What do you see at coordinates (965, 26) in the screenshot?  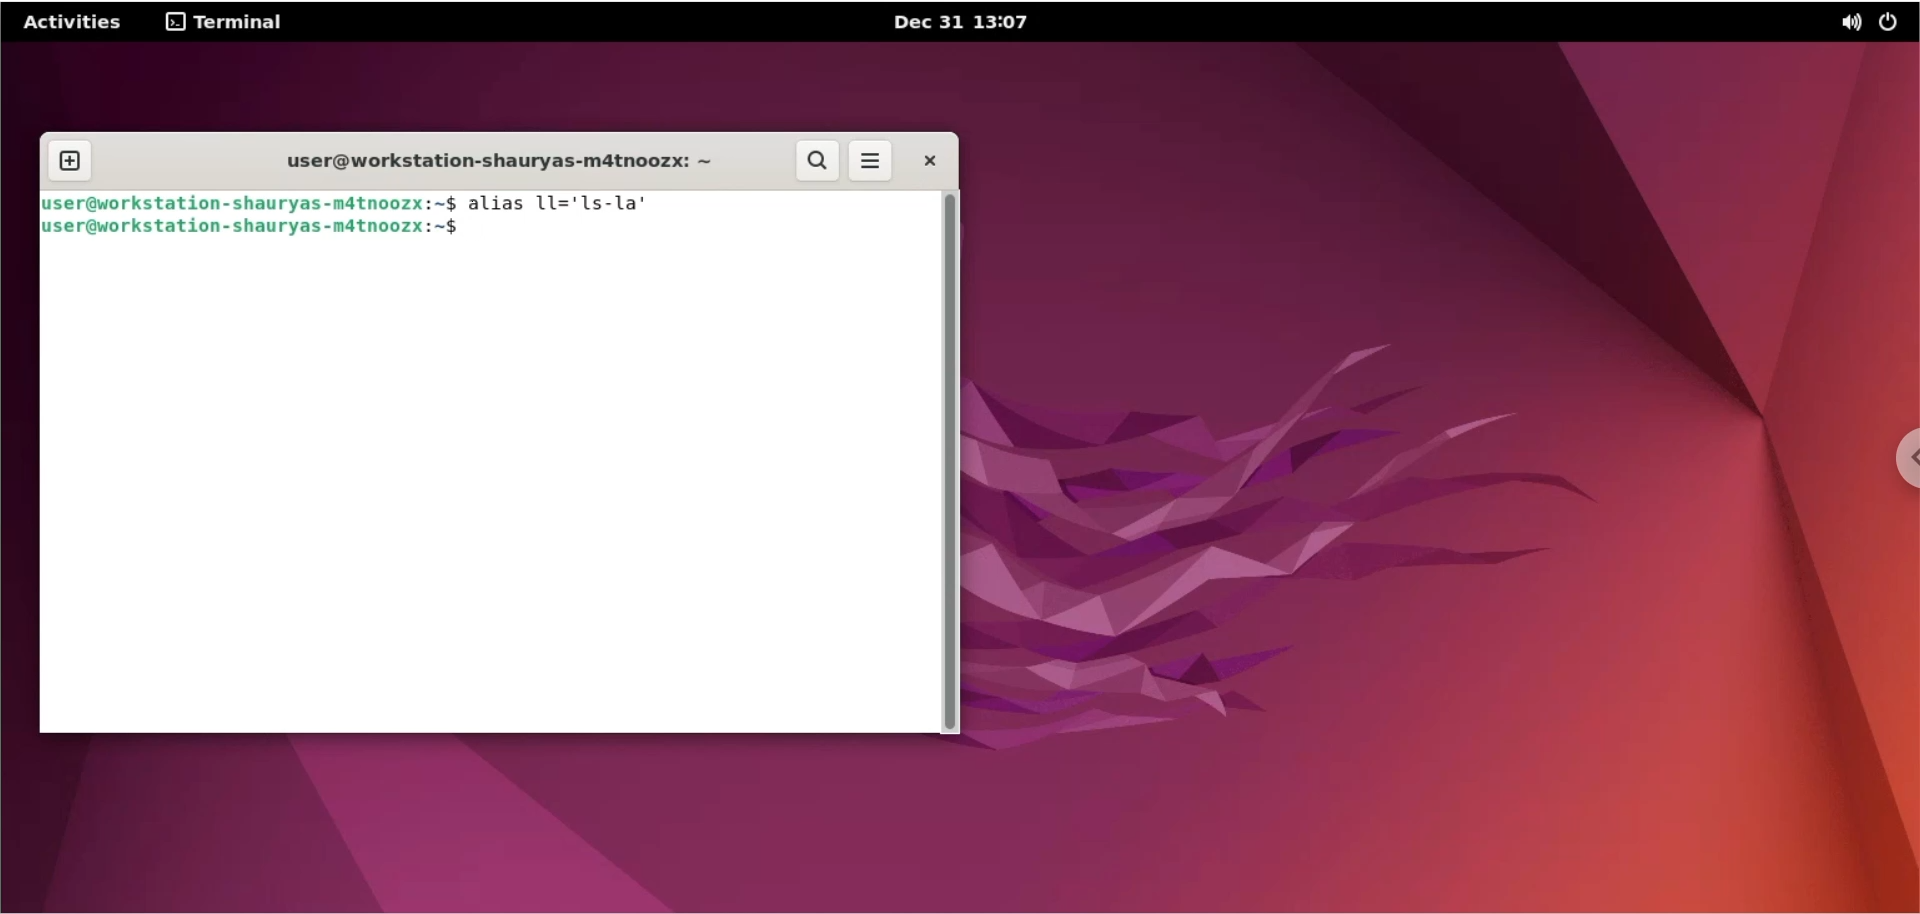 I see `Dec 31 13:07` at bounding box center [965, 26].